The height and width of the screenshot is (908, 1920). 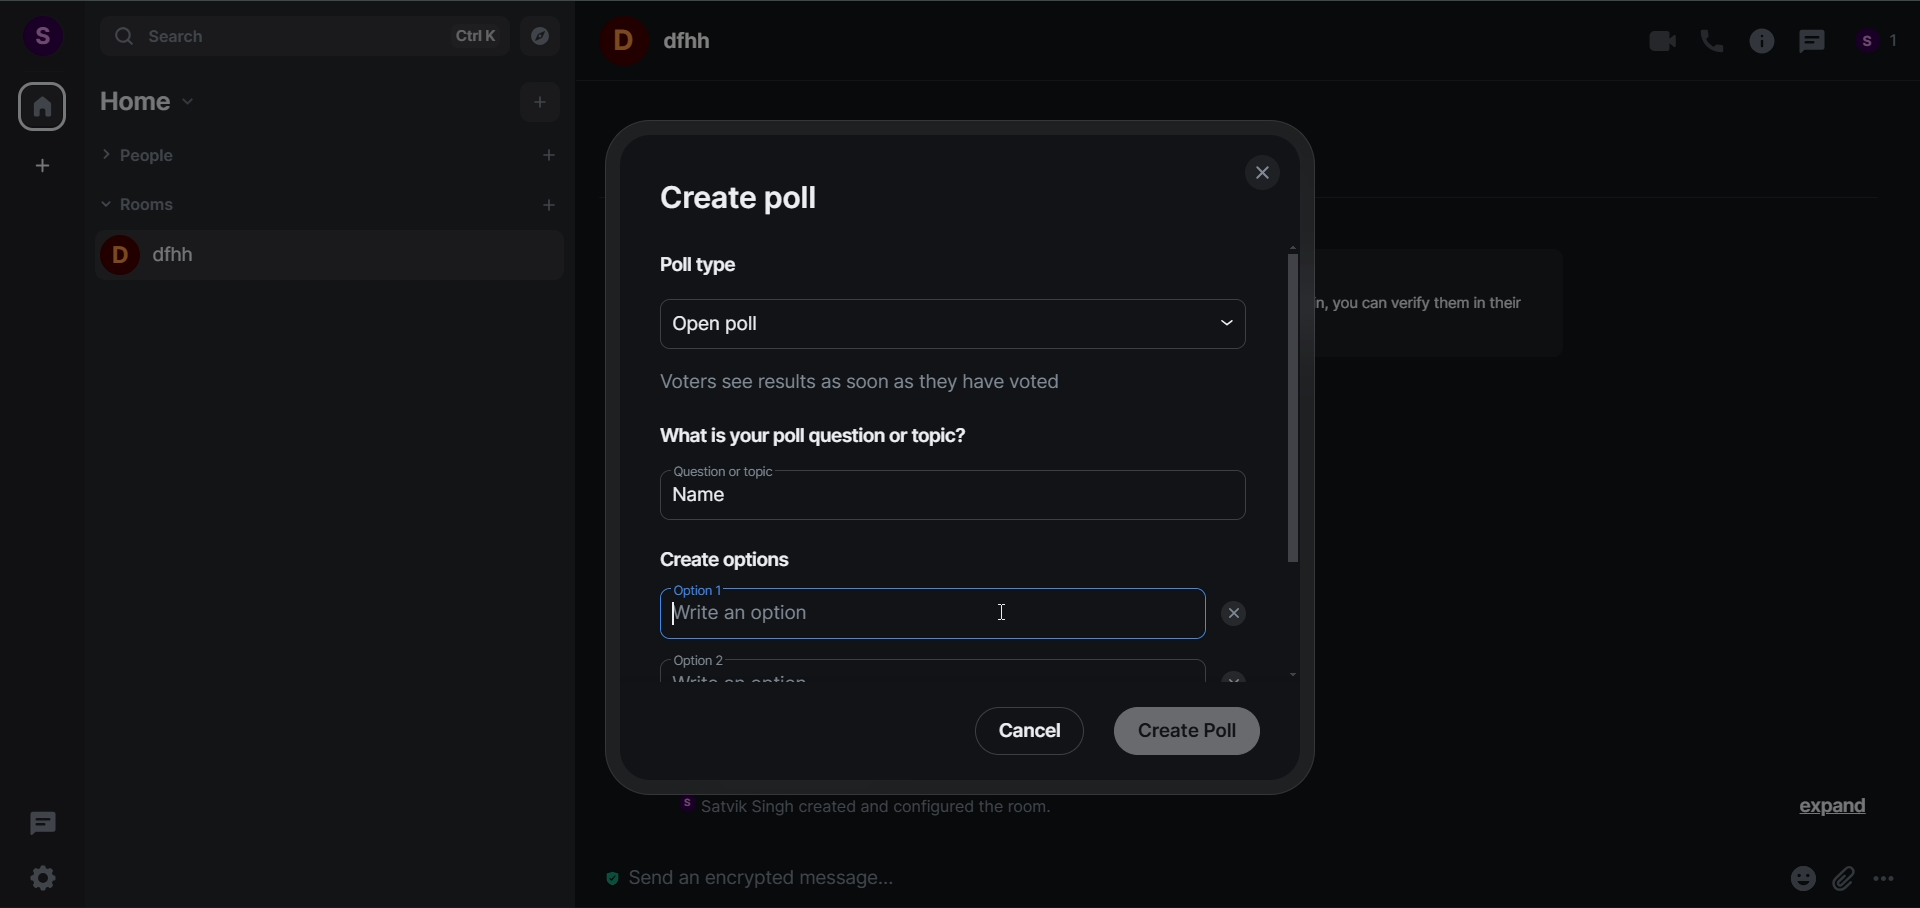 What do you see at coordinates (42, 106) in the screenshot?
I see `home` at bounding box center [42, 106].